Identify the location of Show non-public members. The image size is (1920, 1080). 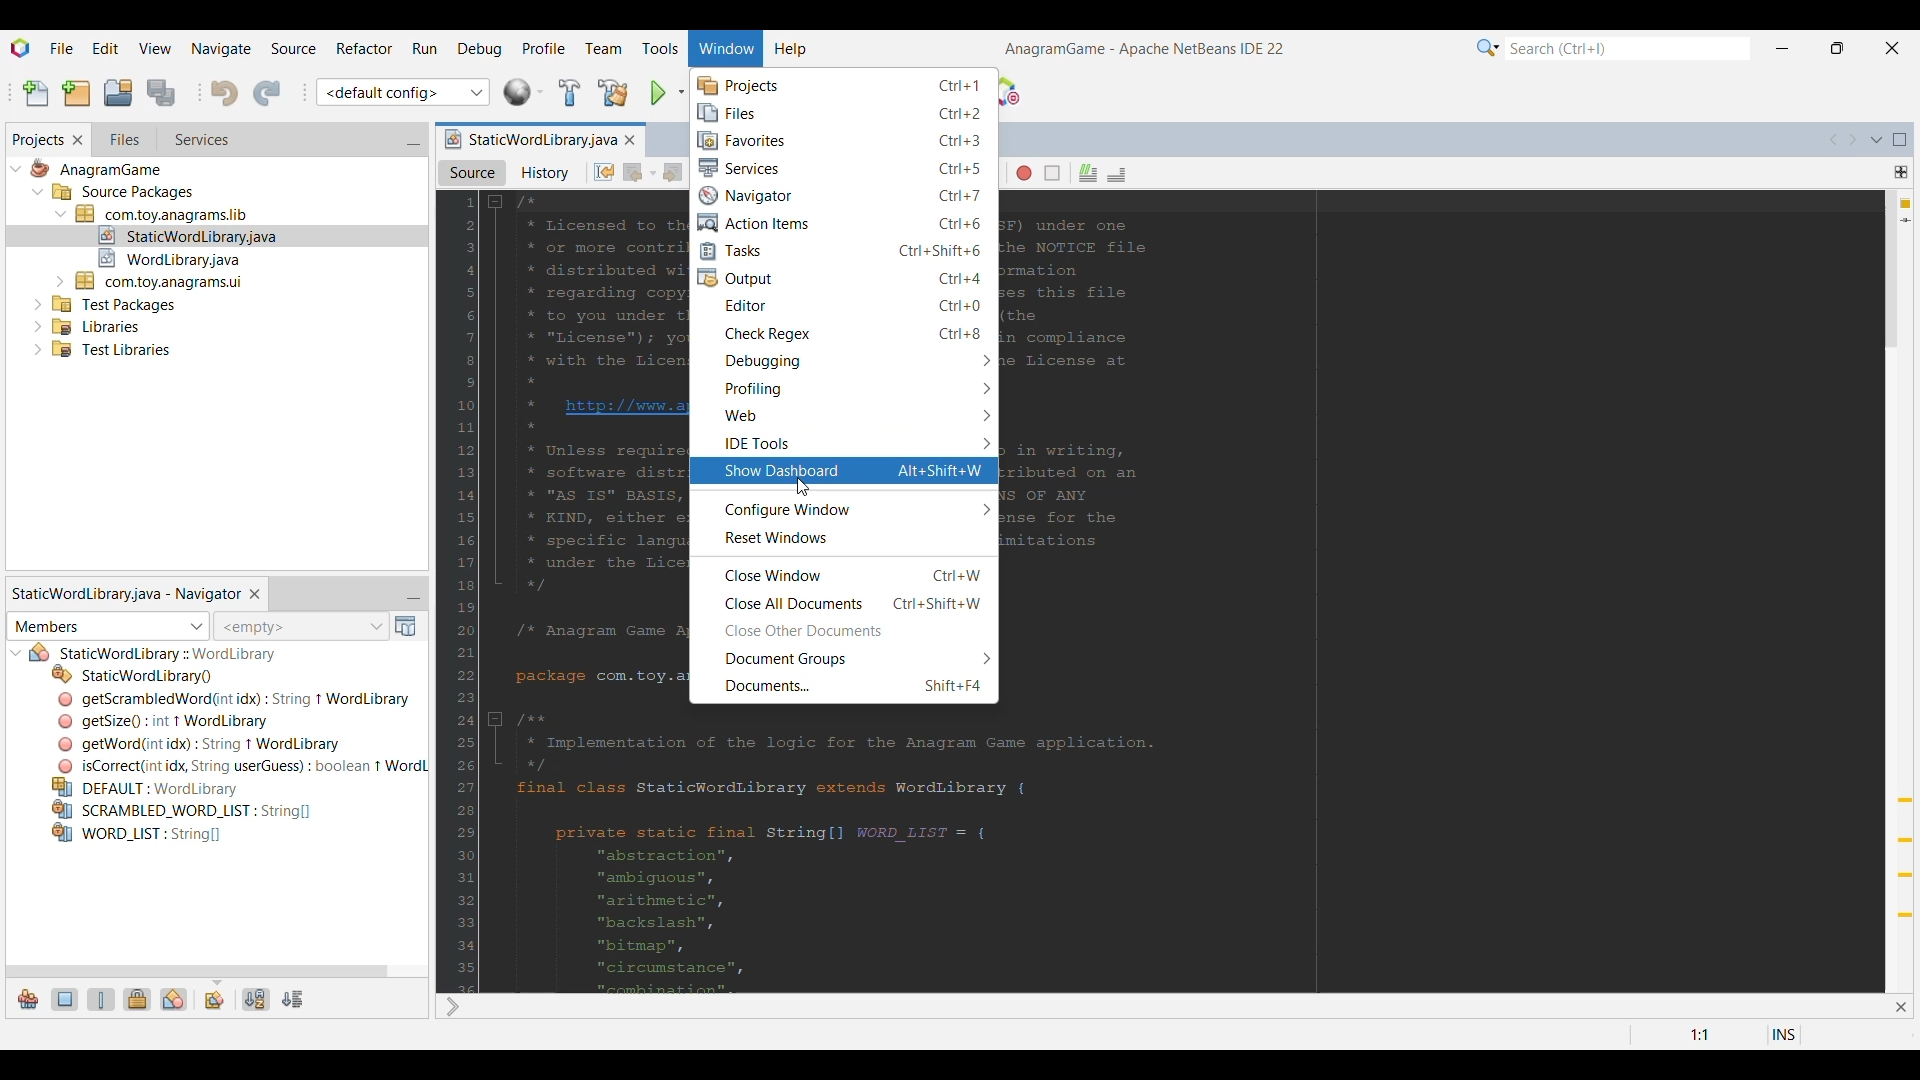
(137, 1000).